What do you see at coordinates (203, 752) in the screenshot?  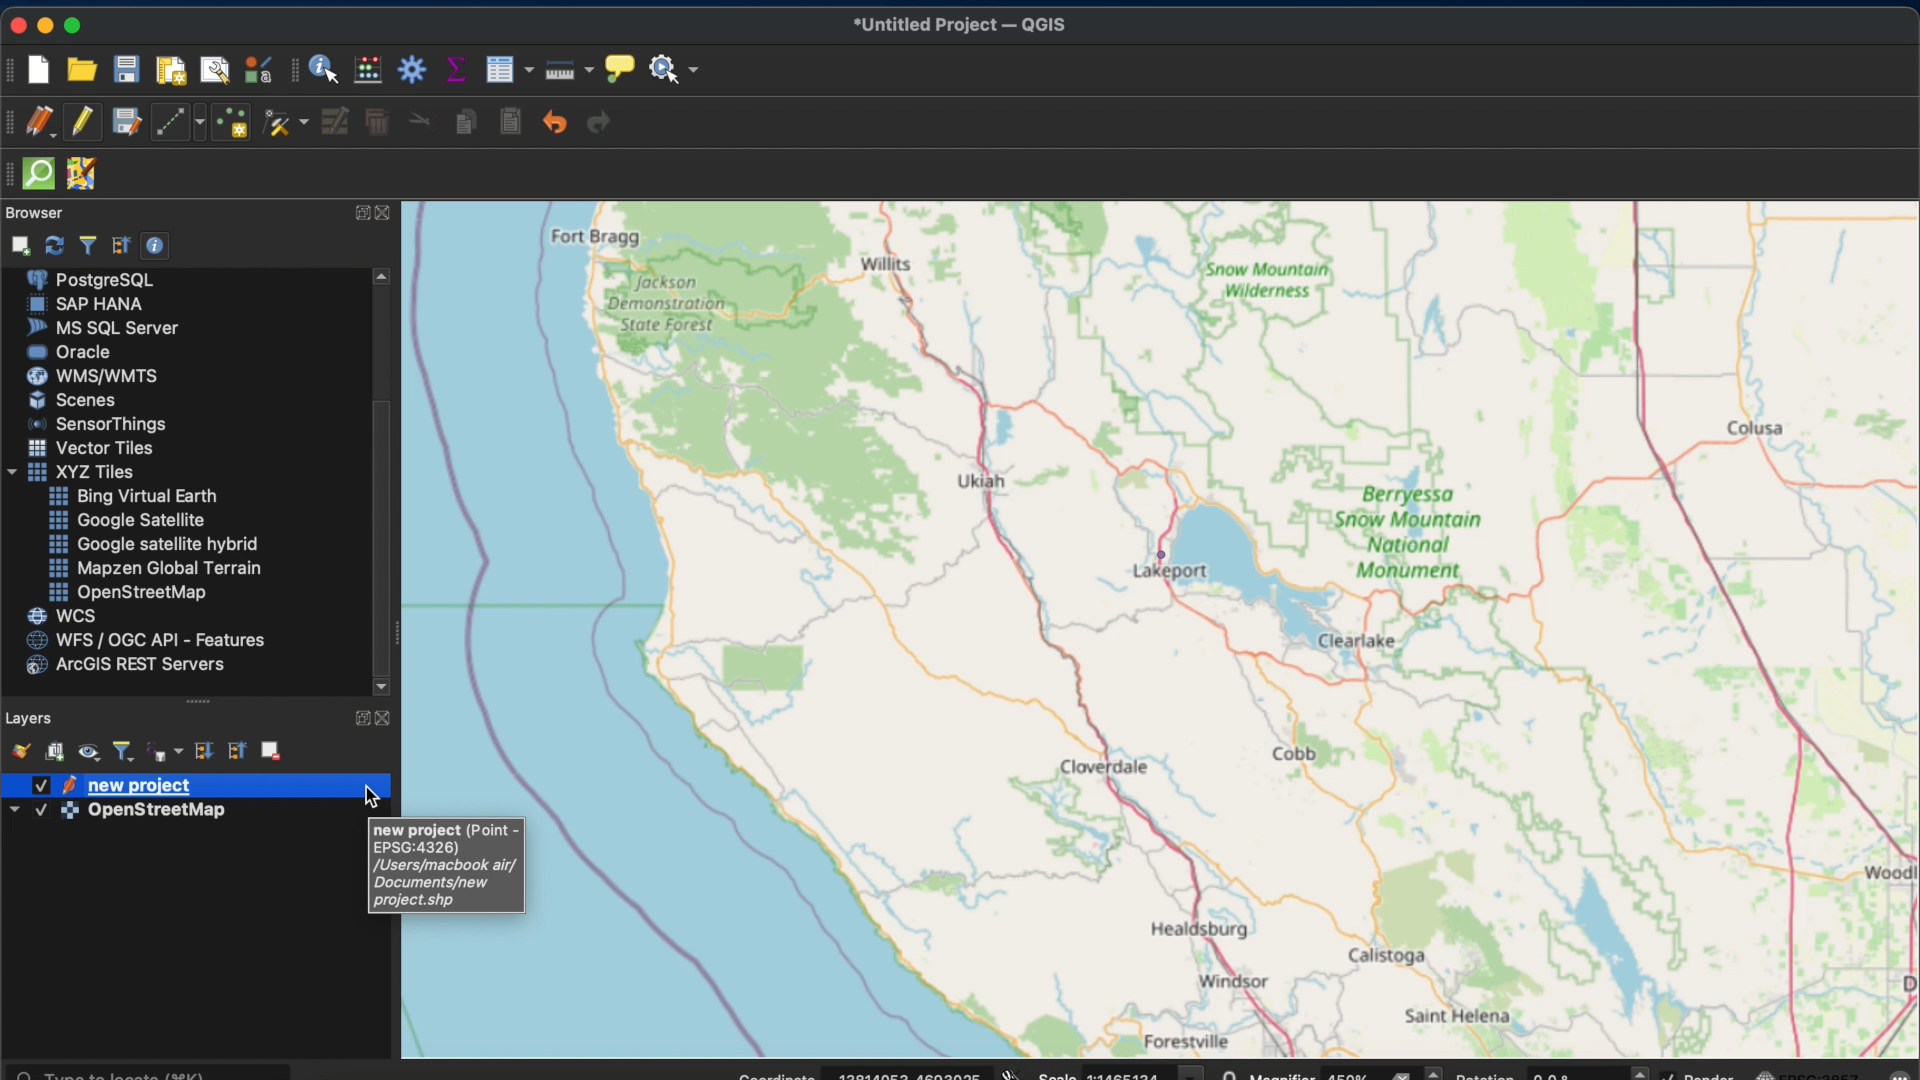 I see `expand all` at bounding box center [203, 752].